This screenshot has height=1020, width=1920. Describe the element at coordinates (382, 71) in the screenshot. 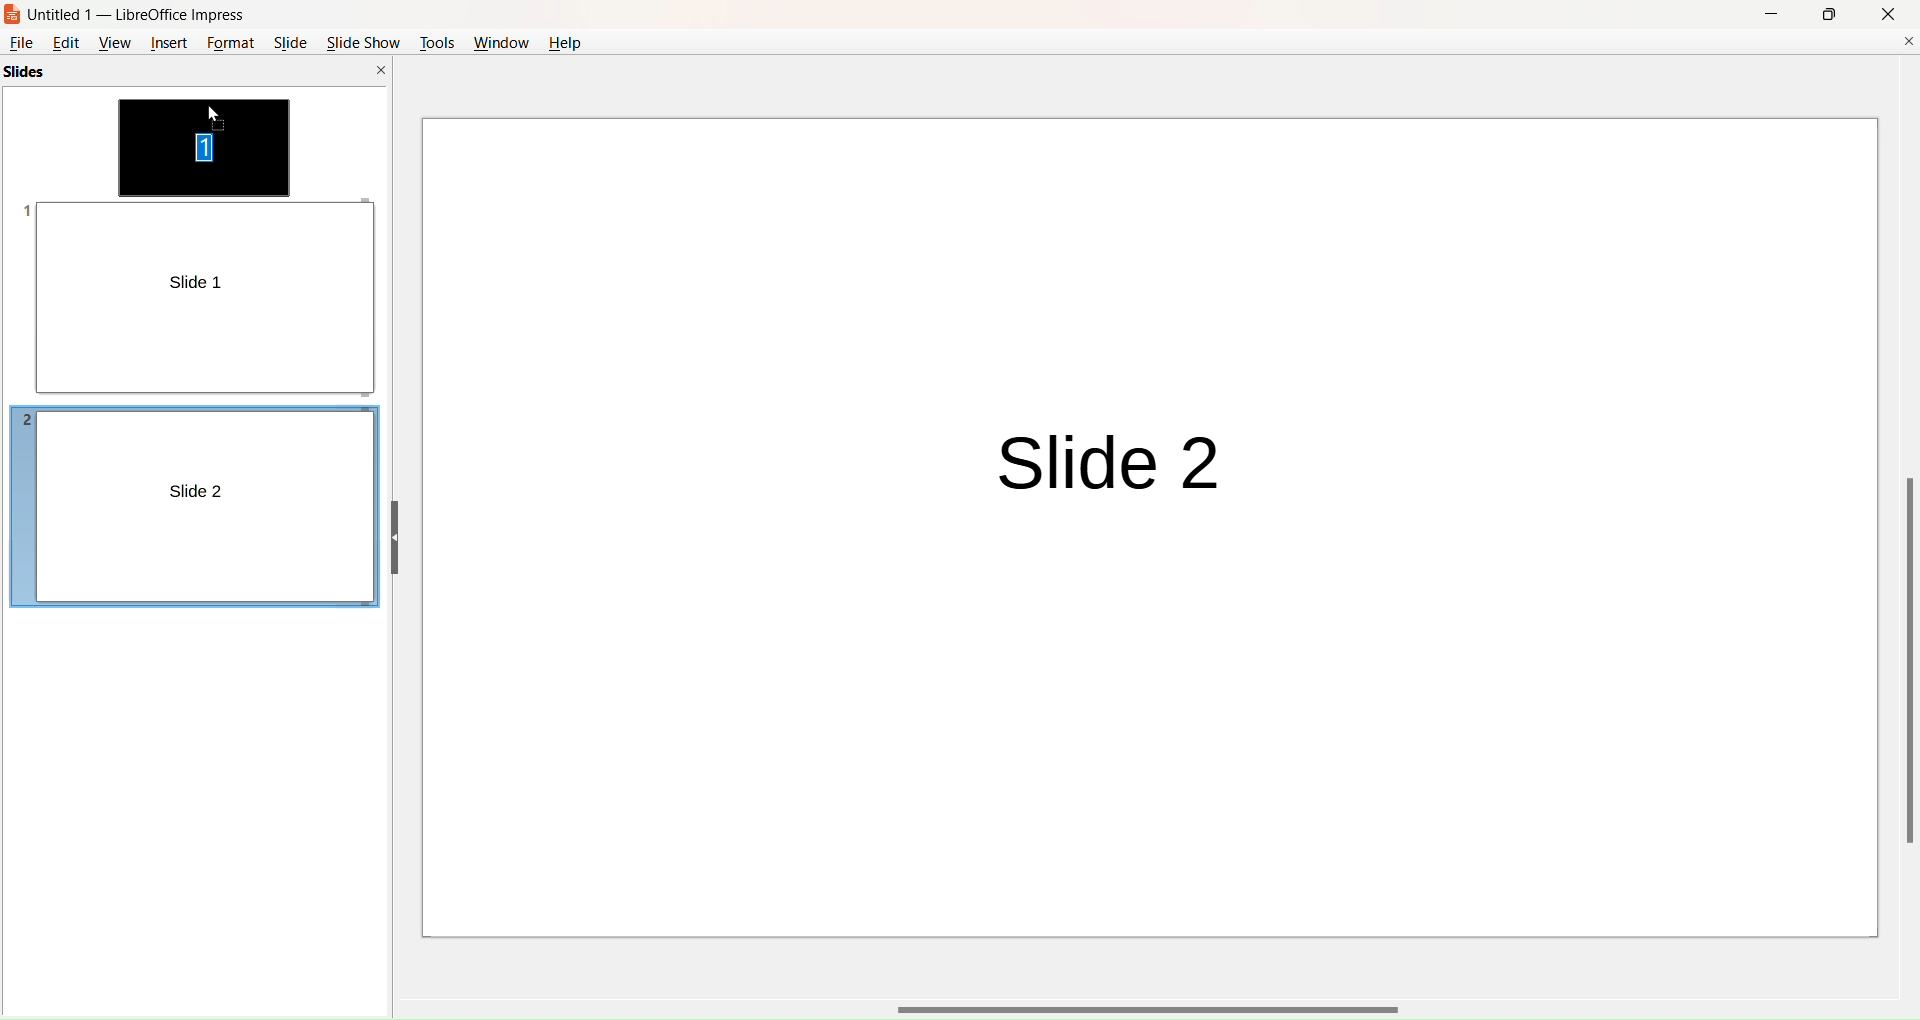

I see `close pane` at that location.